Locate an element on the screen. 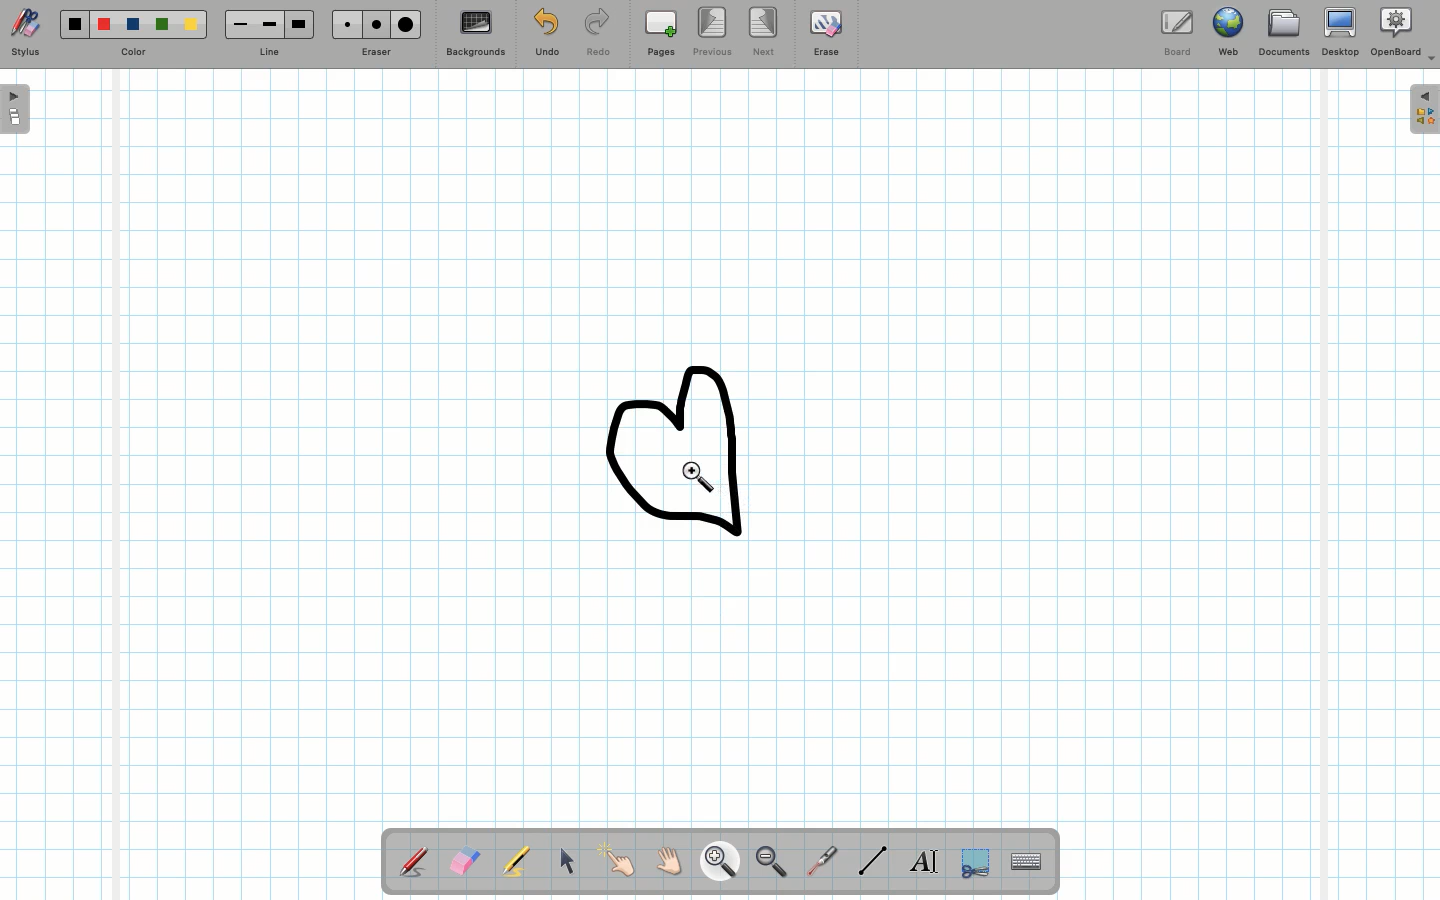 The height and width of the screenshot is (900, 1440). Selection tool is located at coordinates (971, 864).